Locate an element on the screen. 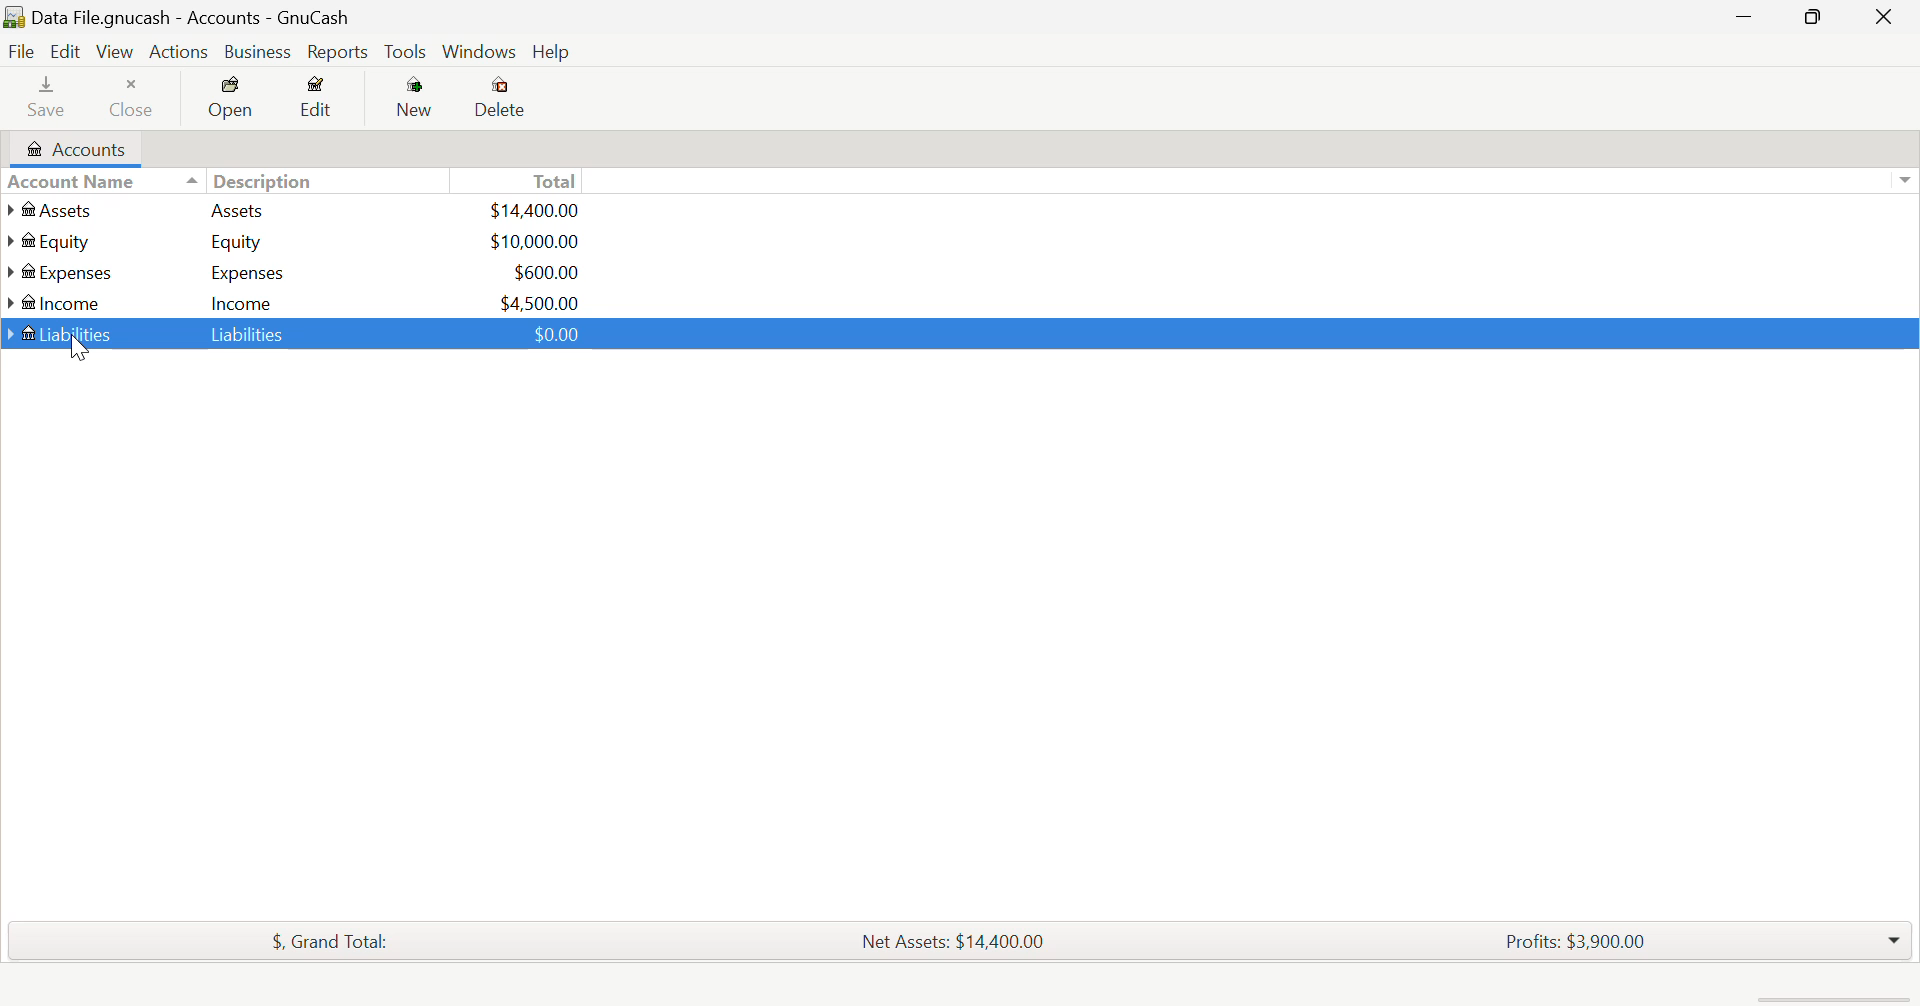 This screenshot has height=1006, width=1920. Income Account is located at coordinates (60, 303).